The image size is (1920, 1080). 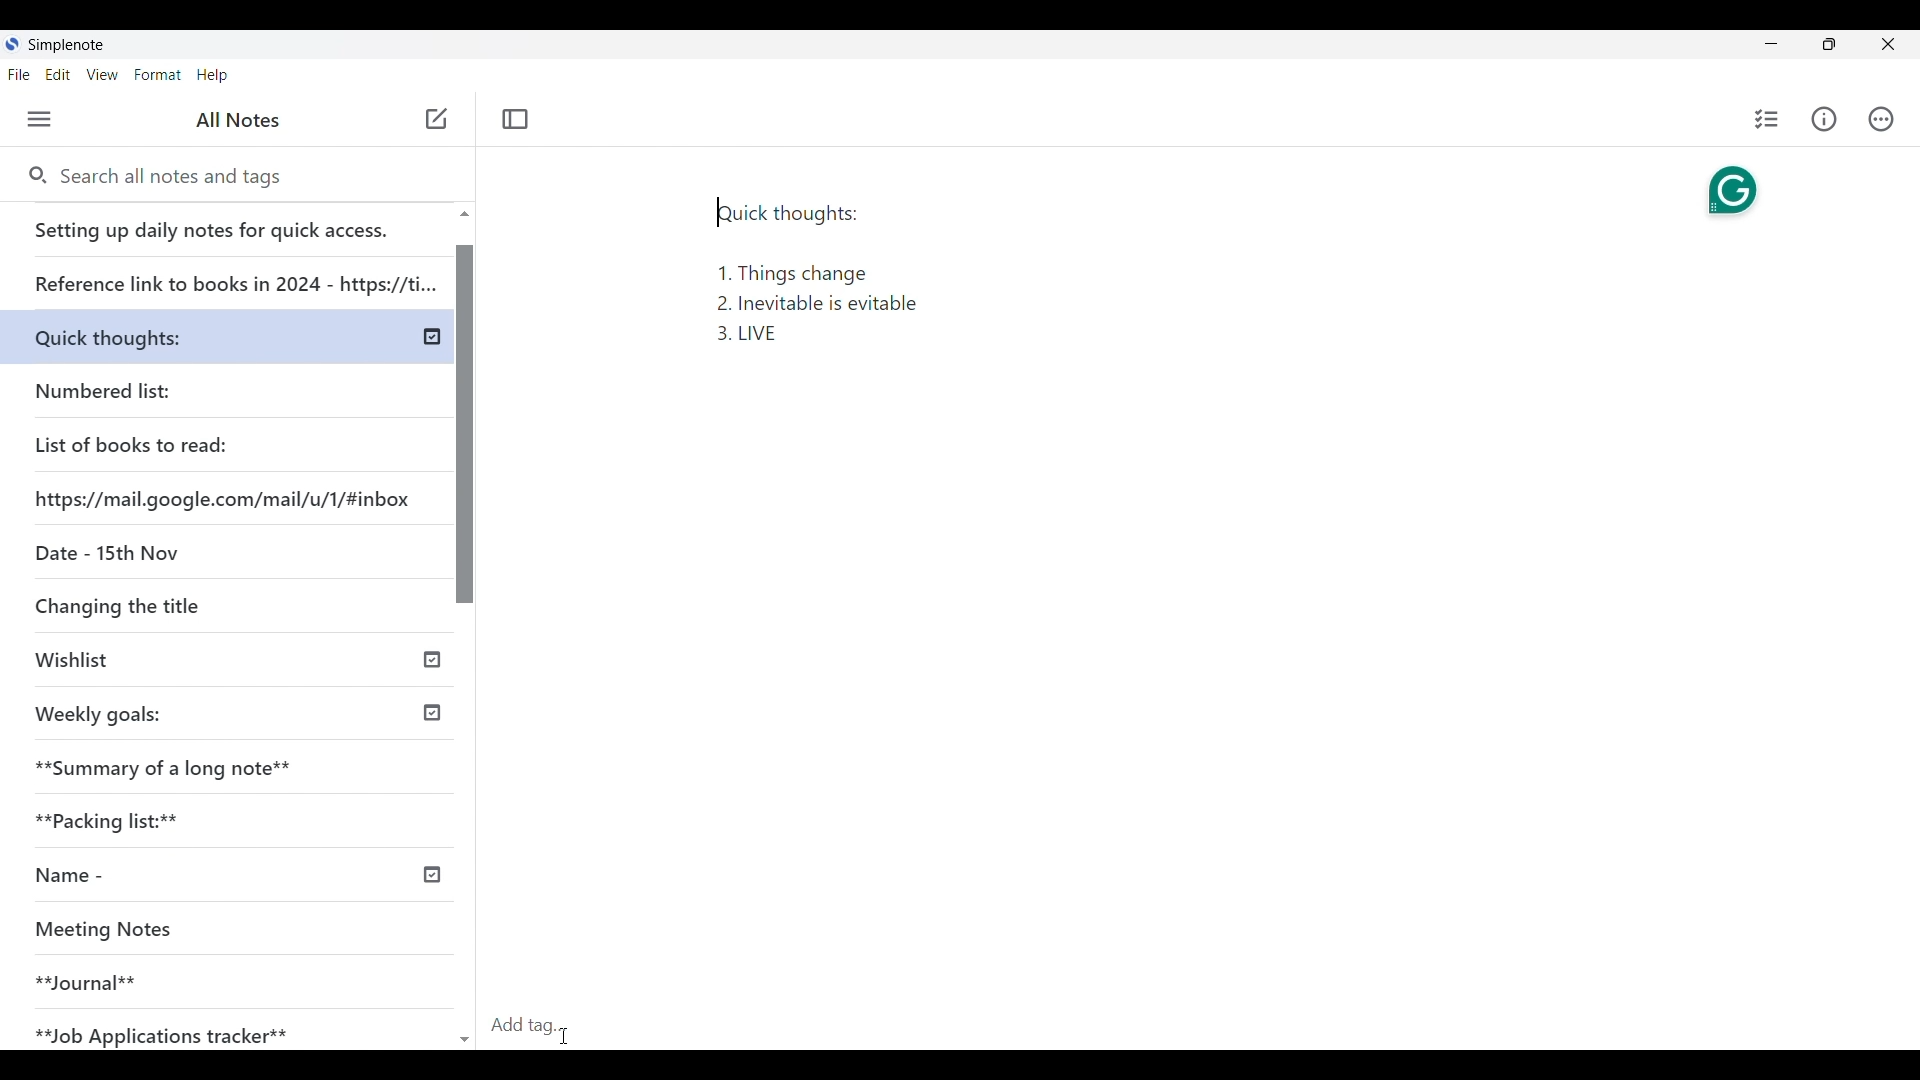 I want to click on Changing the title, so click(x=160, y=605).